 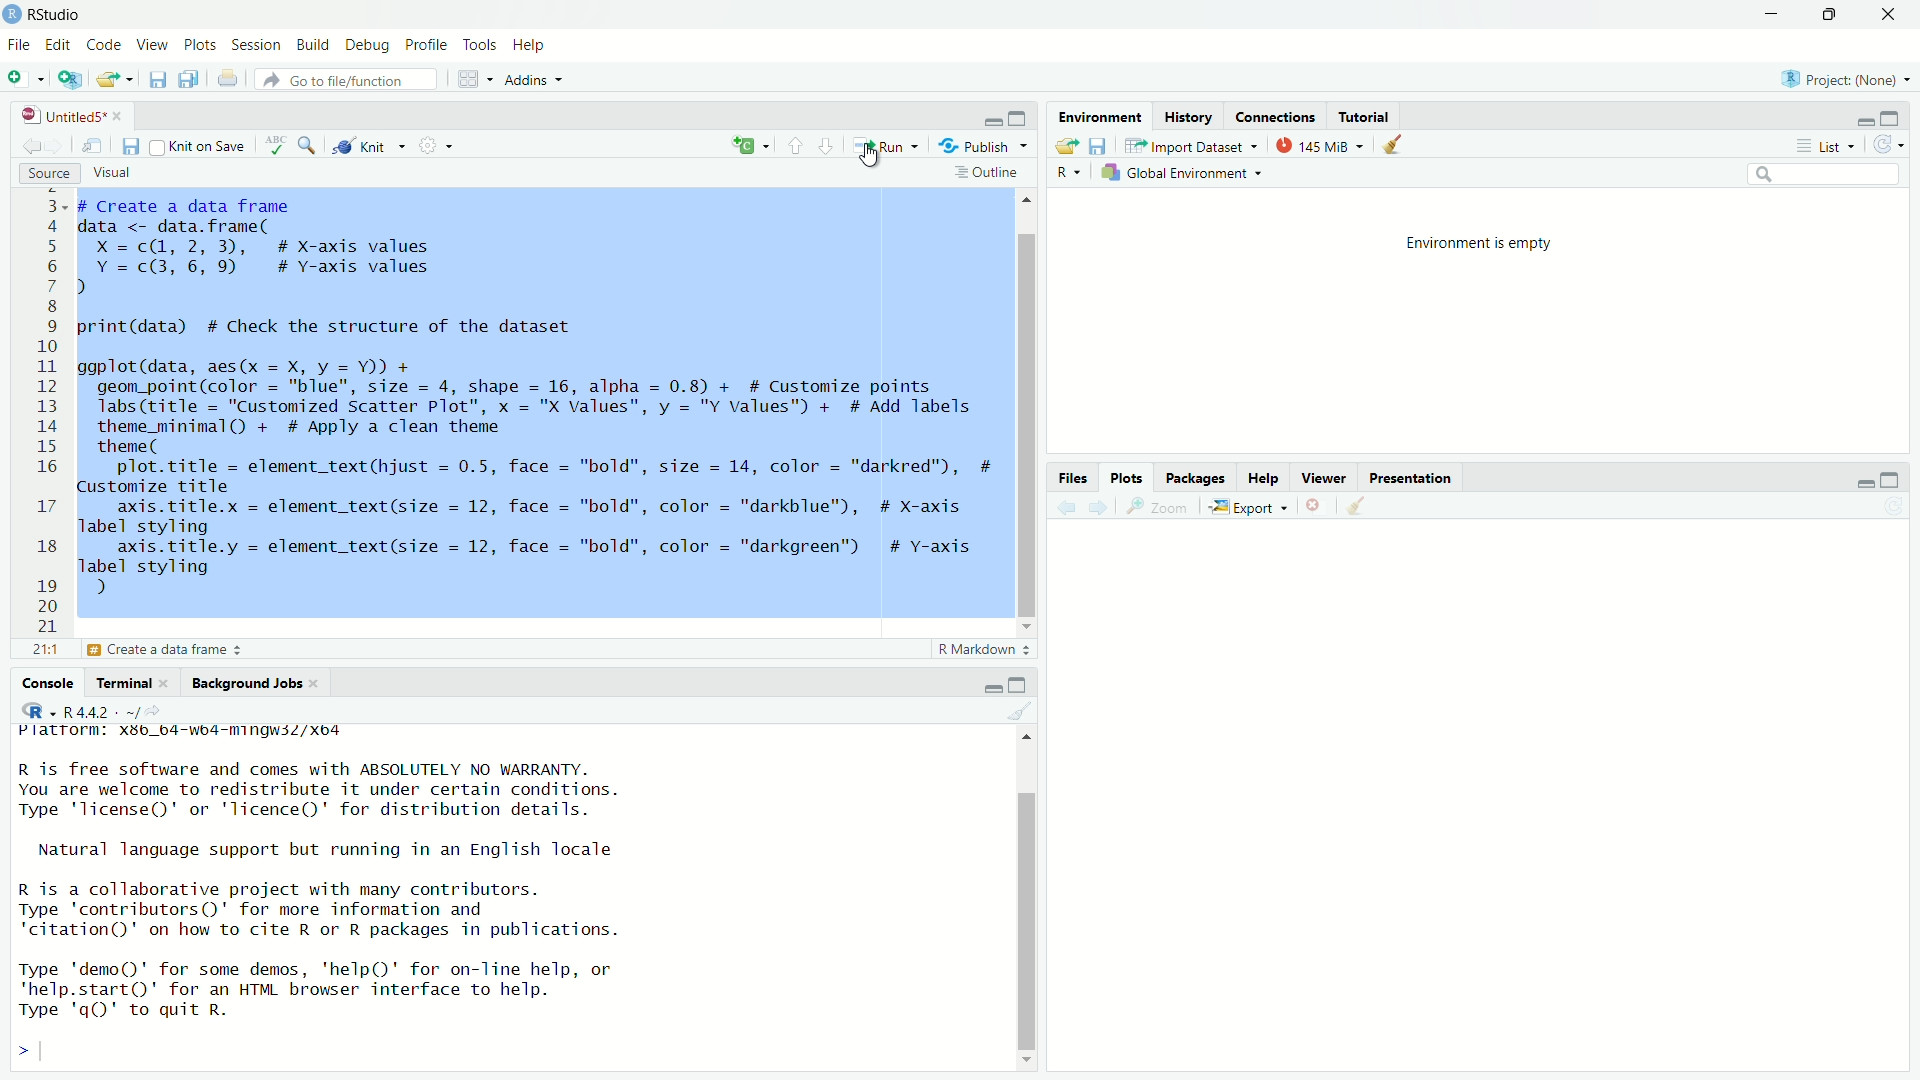 What do you see at coordinates (994, 690) in the screenshot?
I see `Minimize` at bounding box center [994, 690].